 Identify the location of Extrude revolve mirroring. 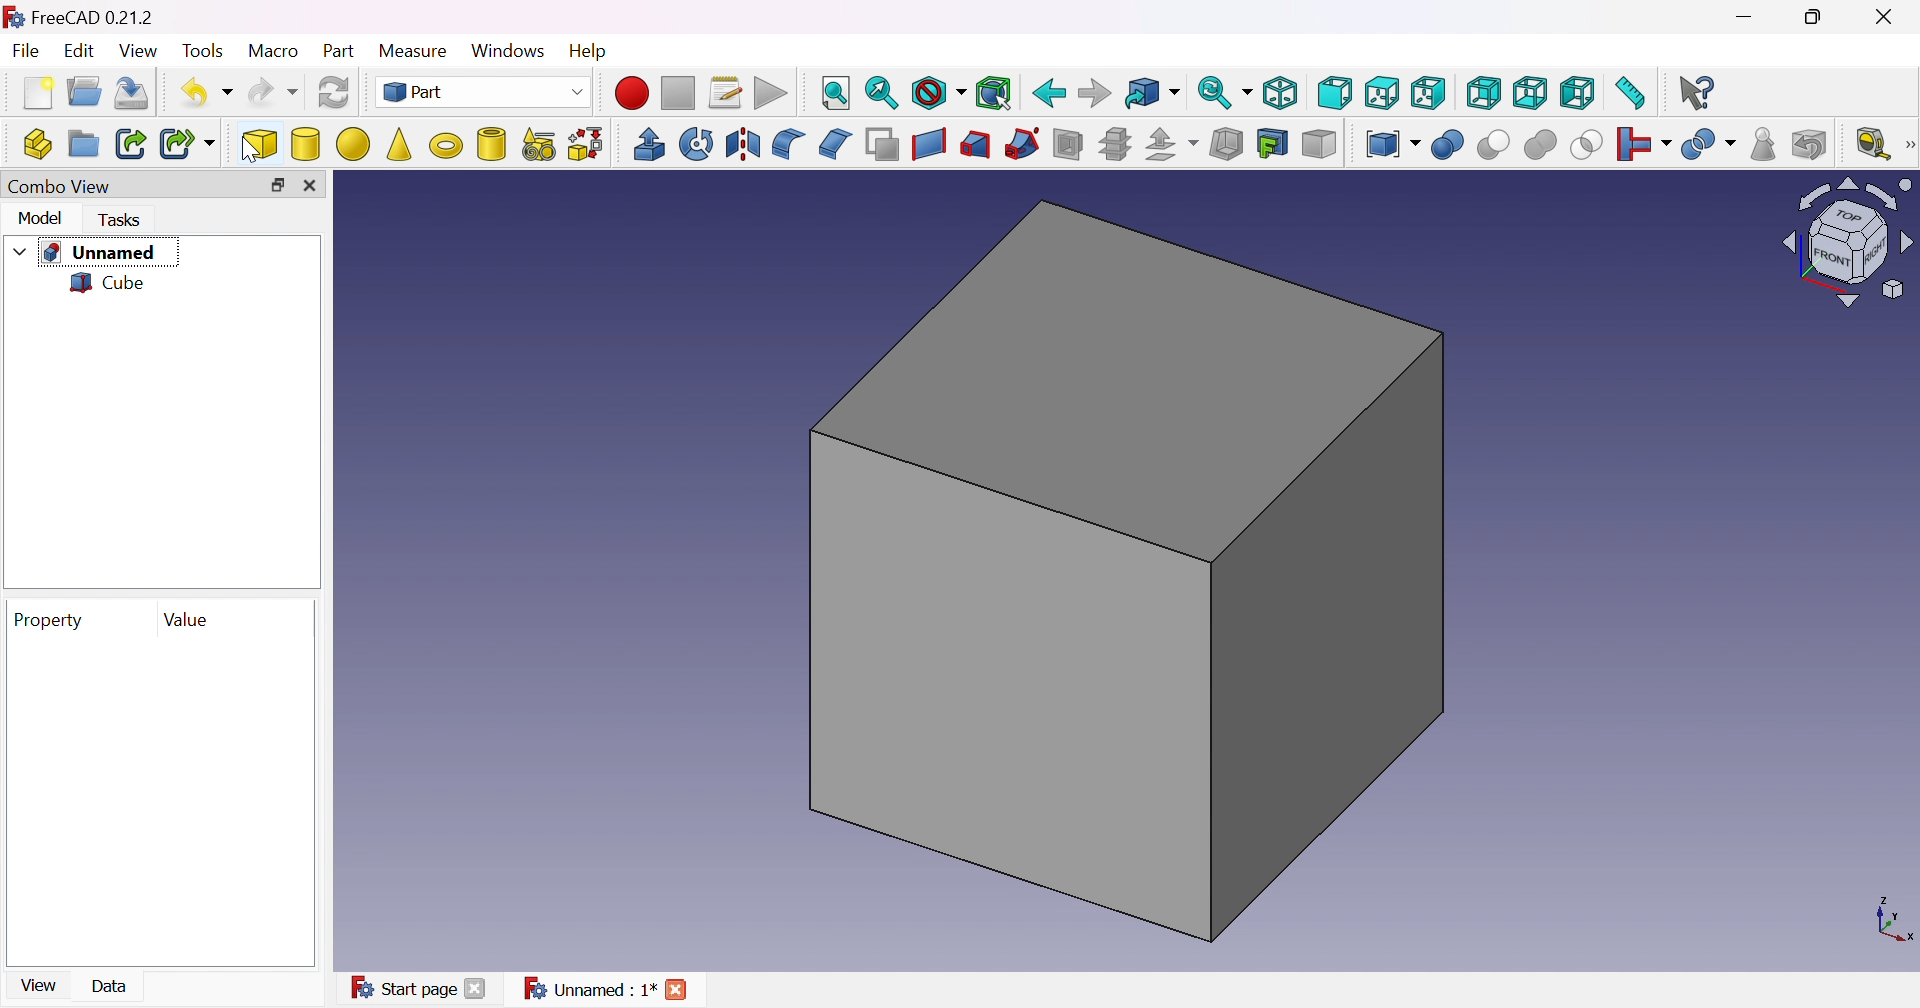
(649, 143).